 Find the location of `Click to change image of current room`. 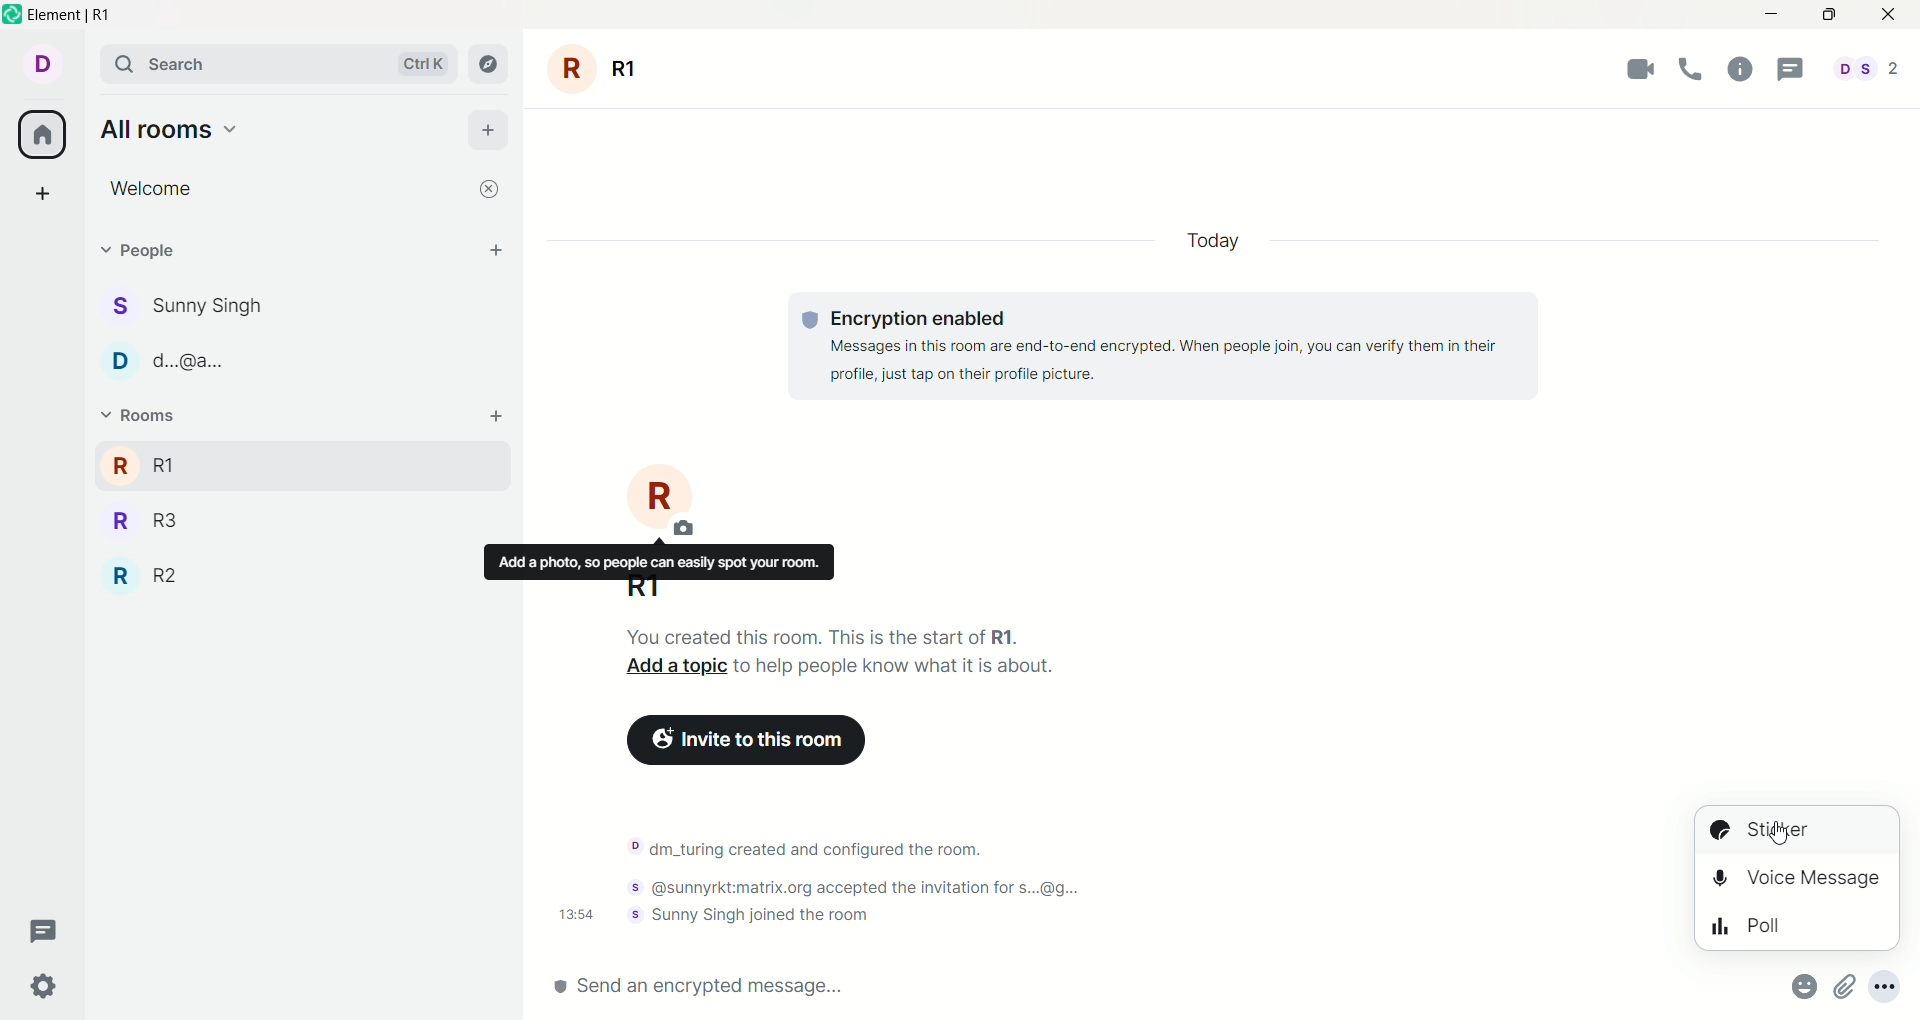

Click to change image of current room is located at coordinates (661, 499).